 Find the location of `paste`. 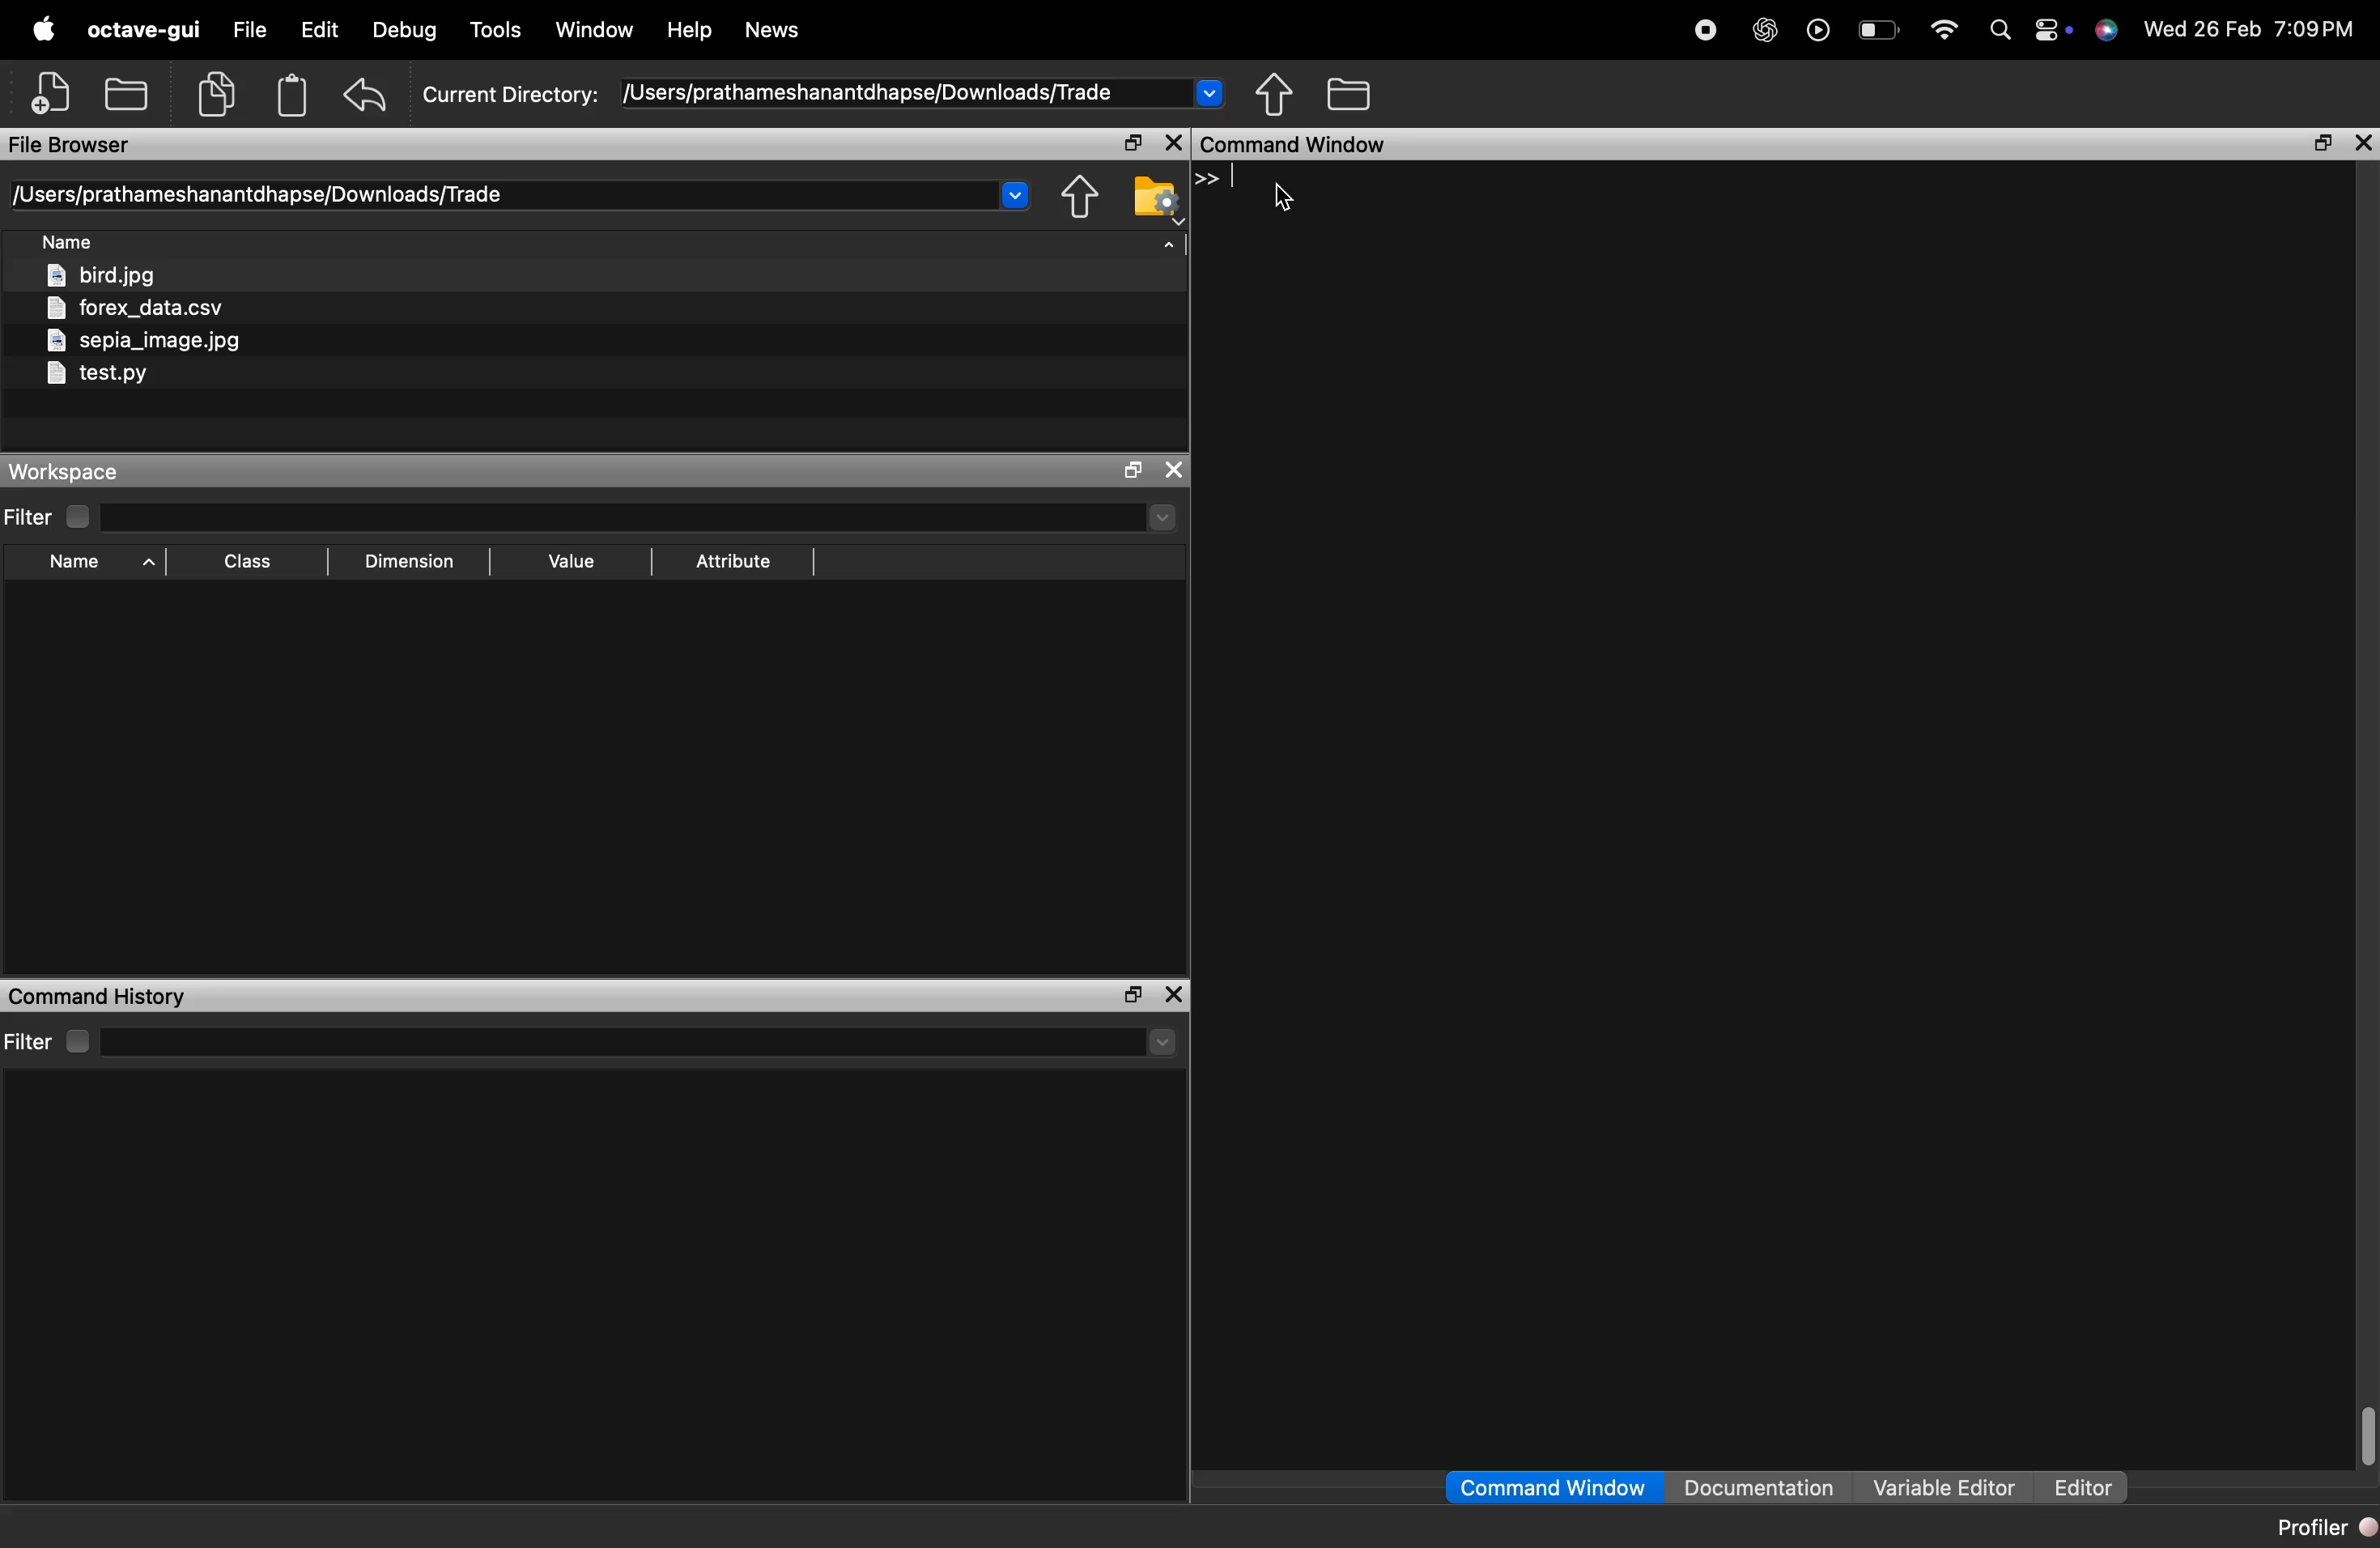

paste is located at coordinates (294, 94).